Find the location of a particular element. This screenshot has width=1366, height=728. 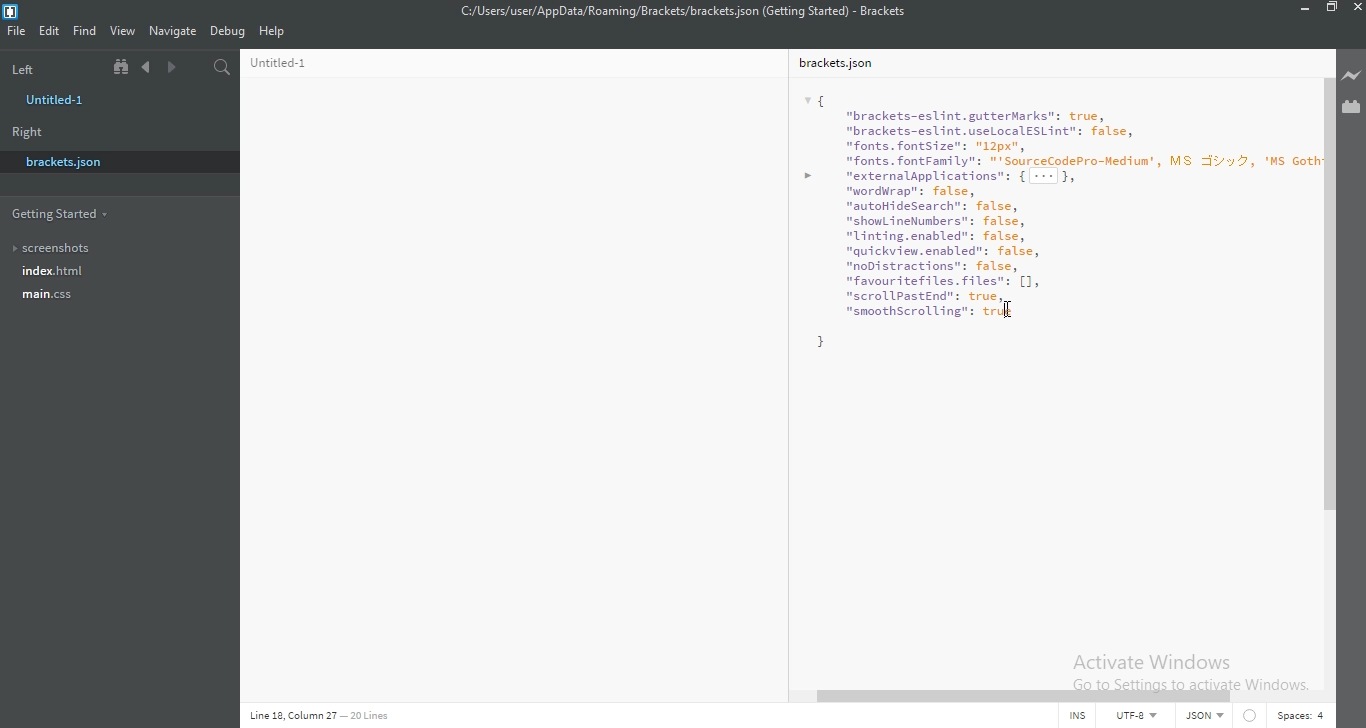

Right is located at coordinates (26, 132).